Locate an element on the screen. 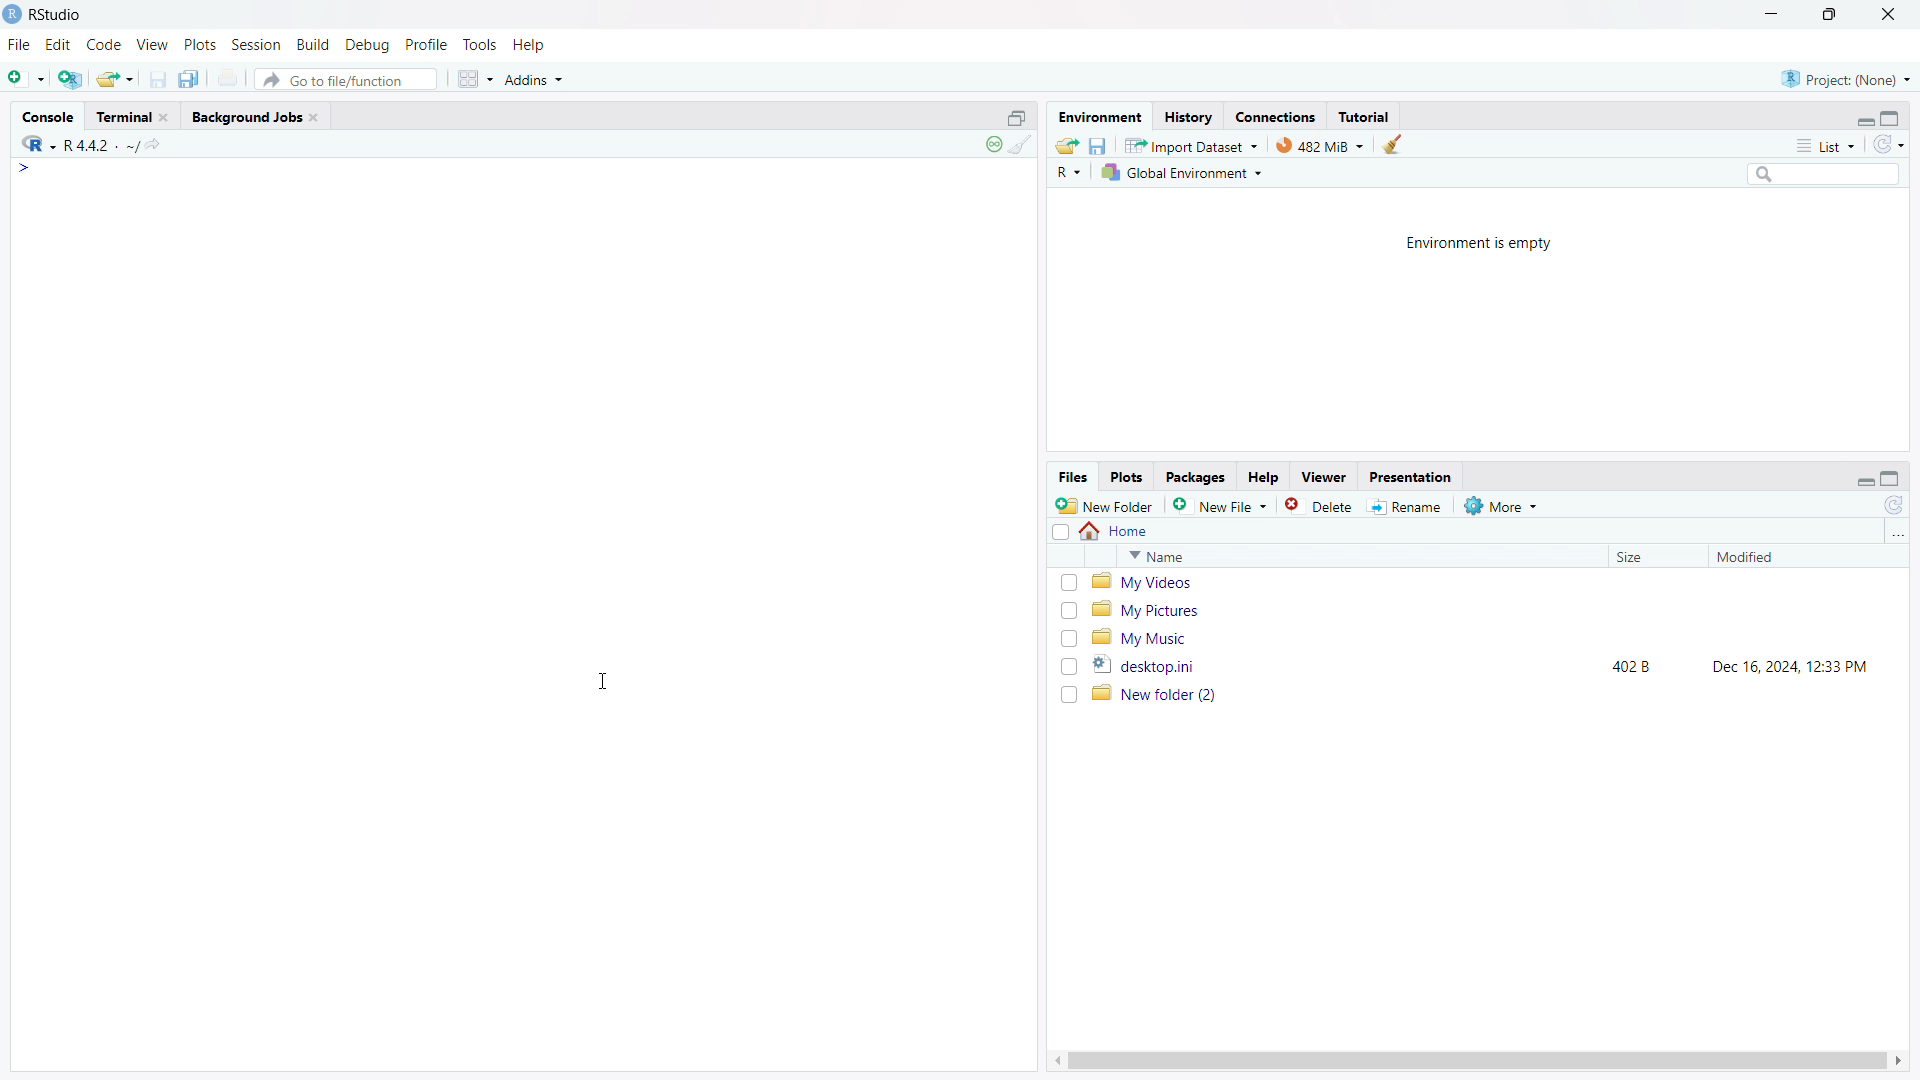 The width and height of the screenshot is (1920, 1080). select environment is located at coordinates (1184, 173).